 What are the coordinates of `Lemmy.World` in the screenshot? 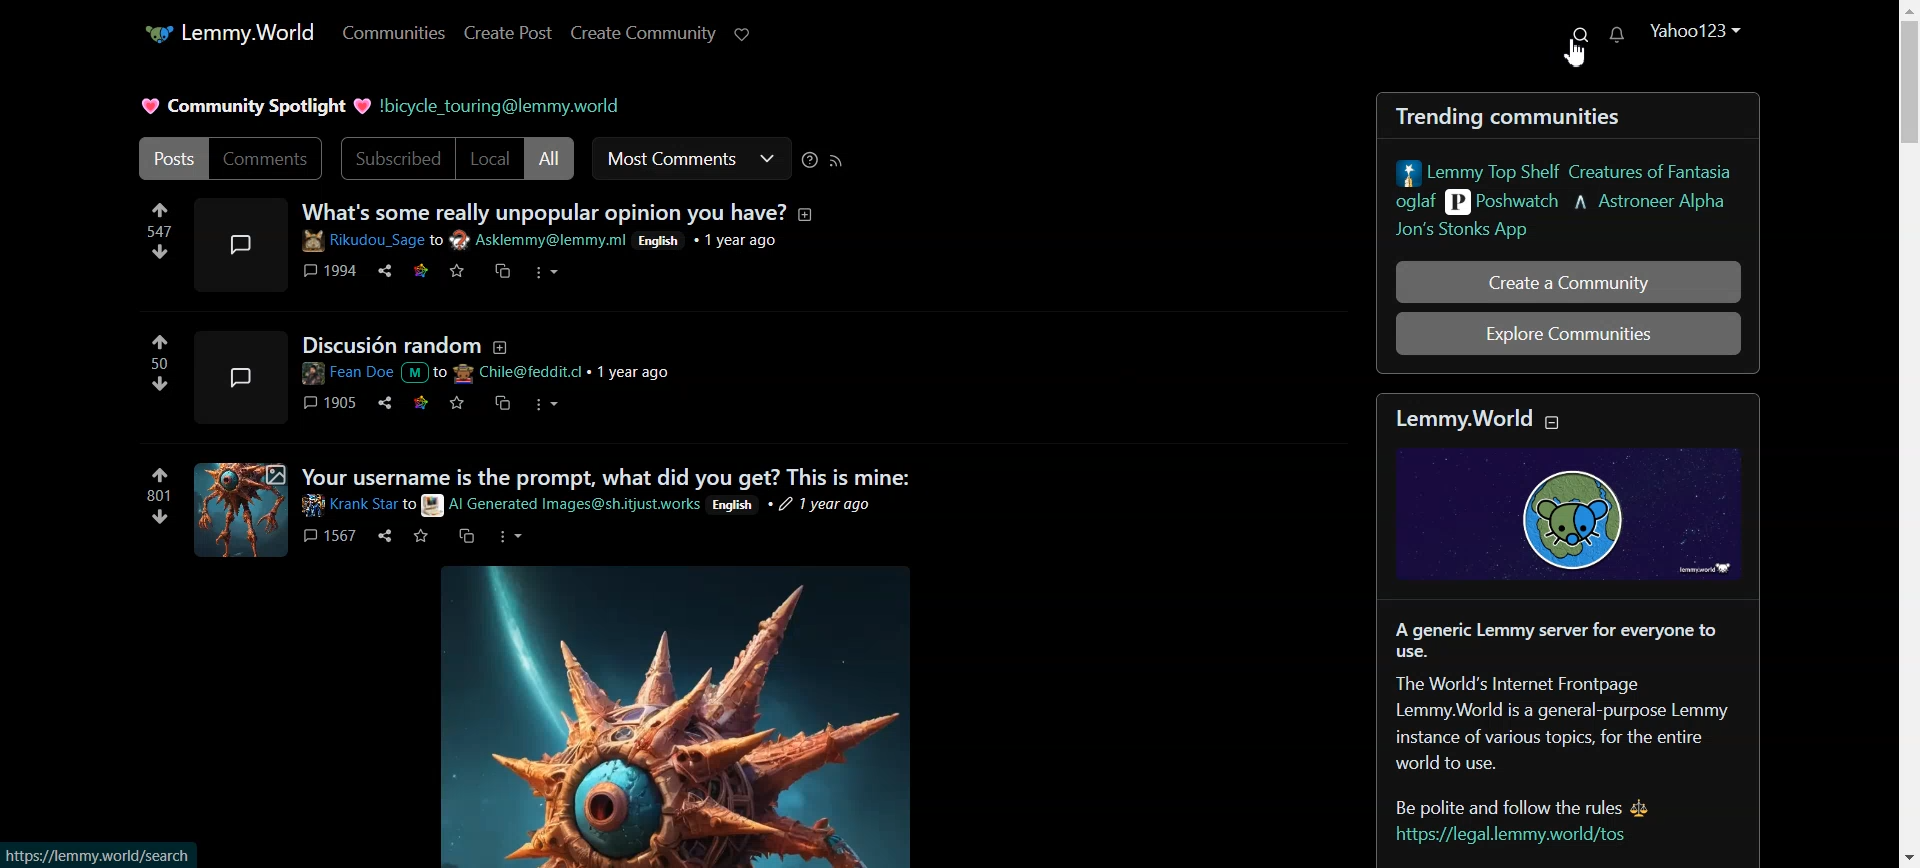 It's located at (1484, 420).